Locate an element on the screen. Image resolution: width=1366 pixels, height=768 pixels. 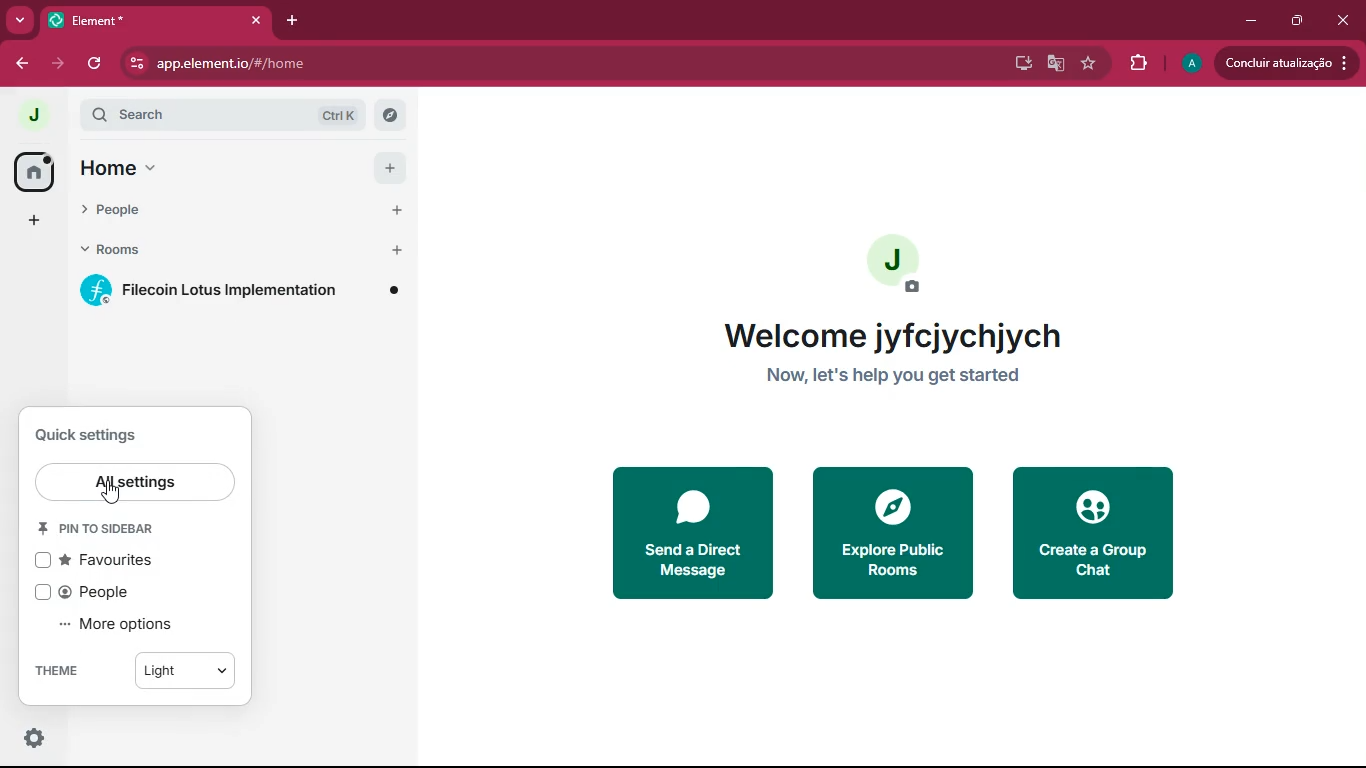
explore public rooms is located at coordinates (892, 533).